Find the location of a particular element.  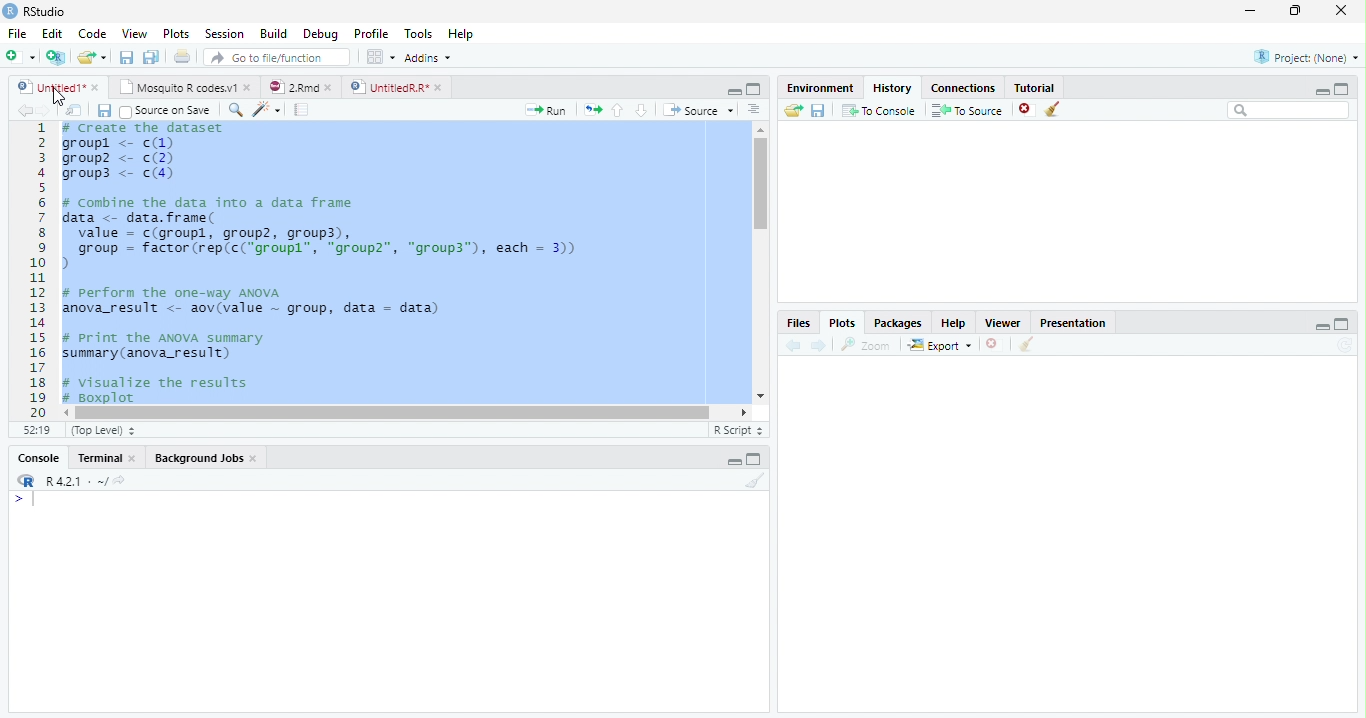

Tutorial is located at coordinates (1036, 86).